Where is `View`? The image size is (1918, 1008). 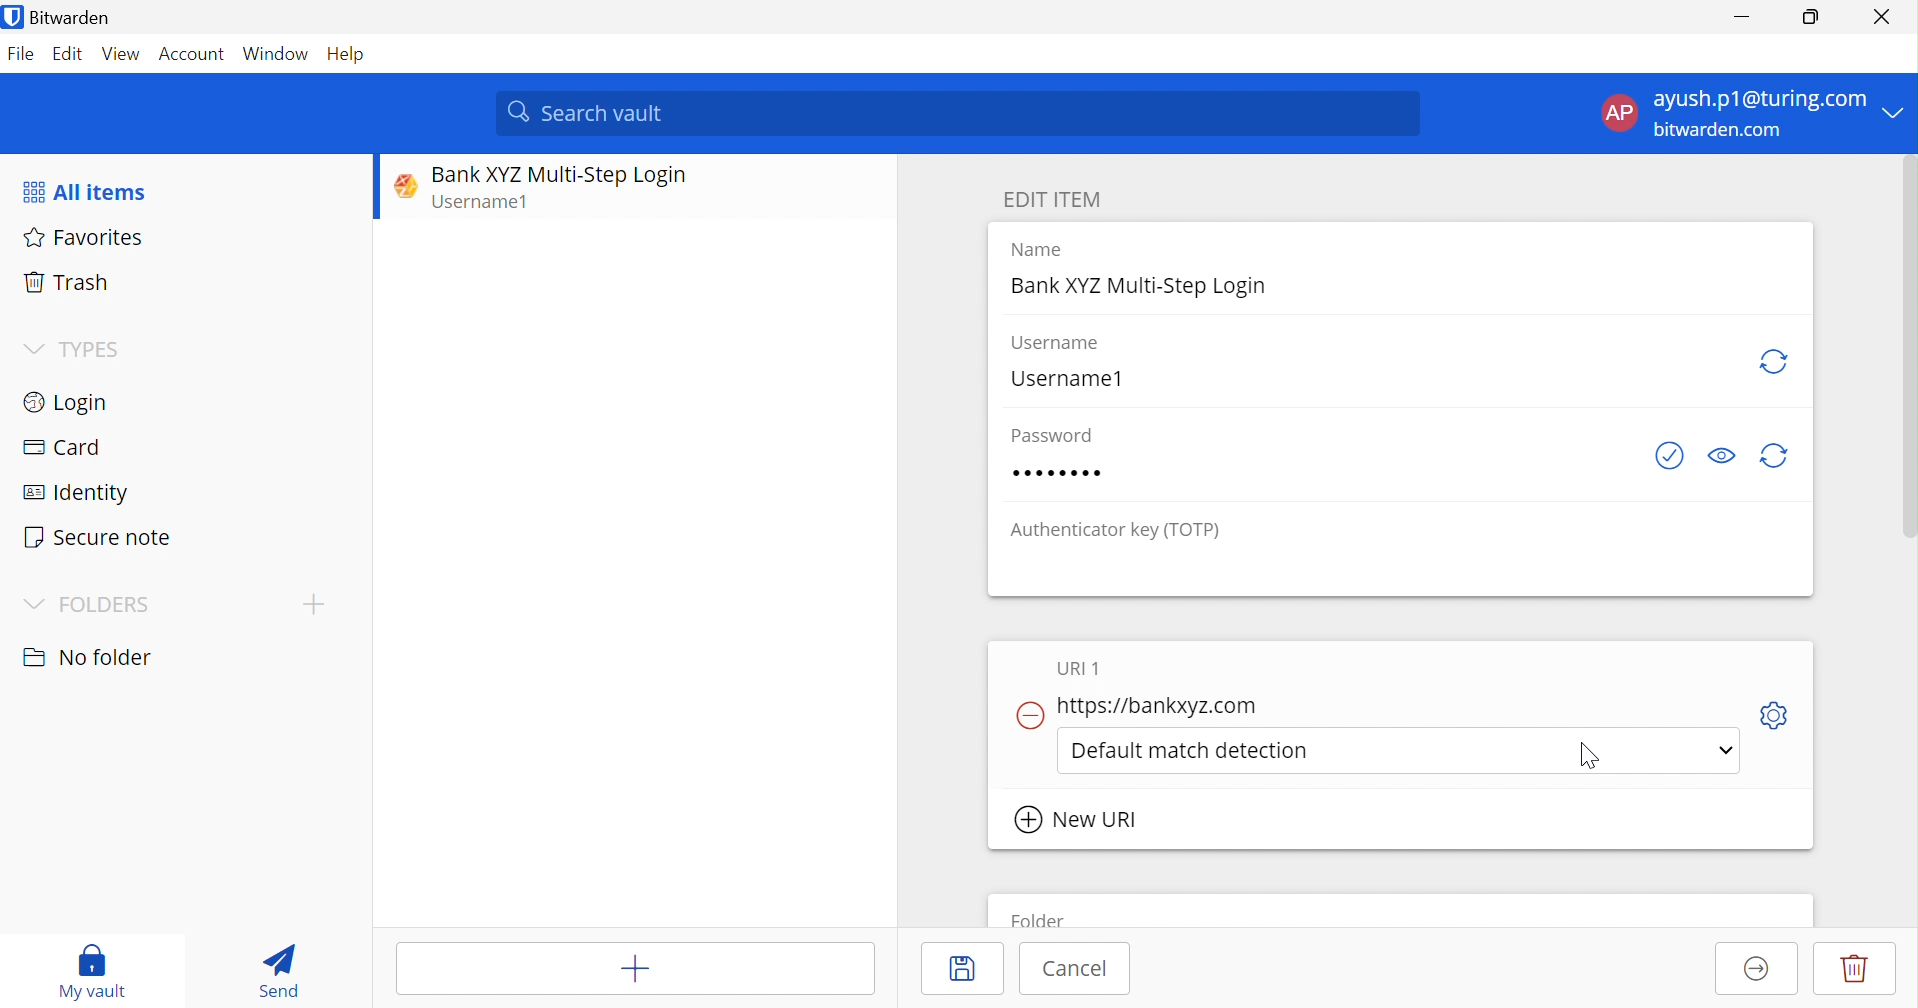 View is located at coordinates (122, 54).